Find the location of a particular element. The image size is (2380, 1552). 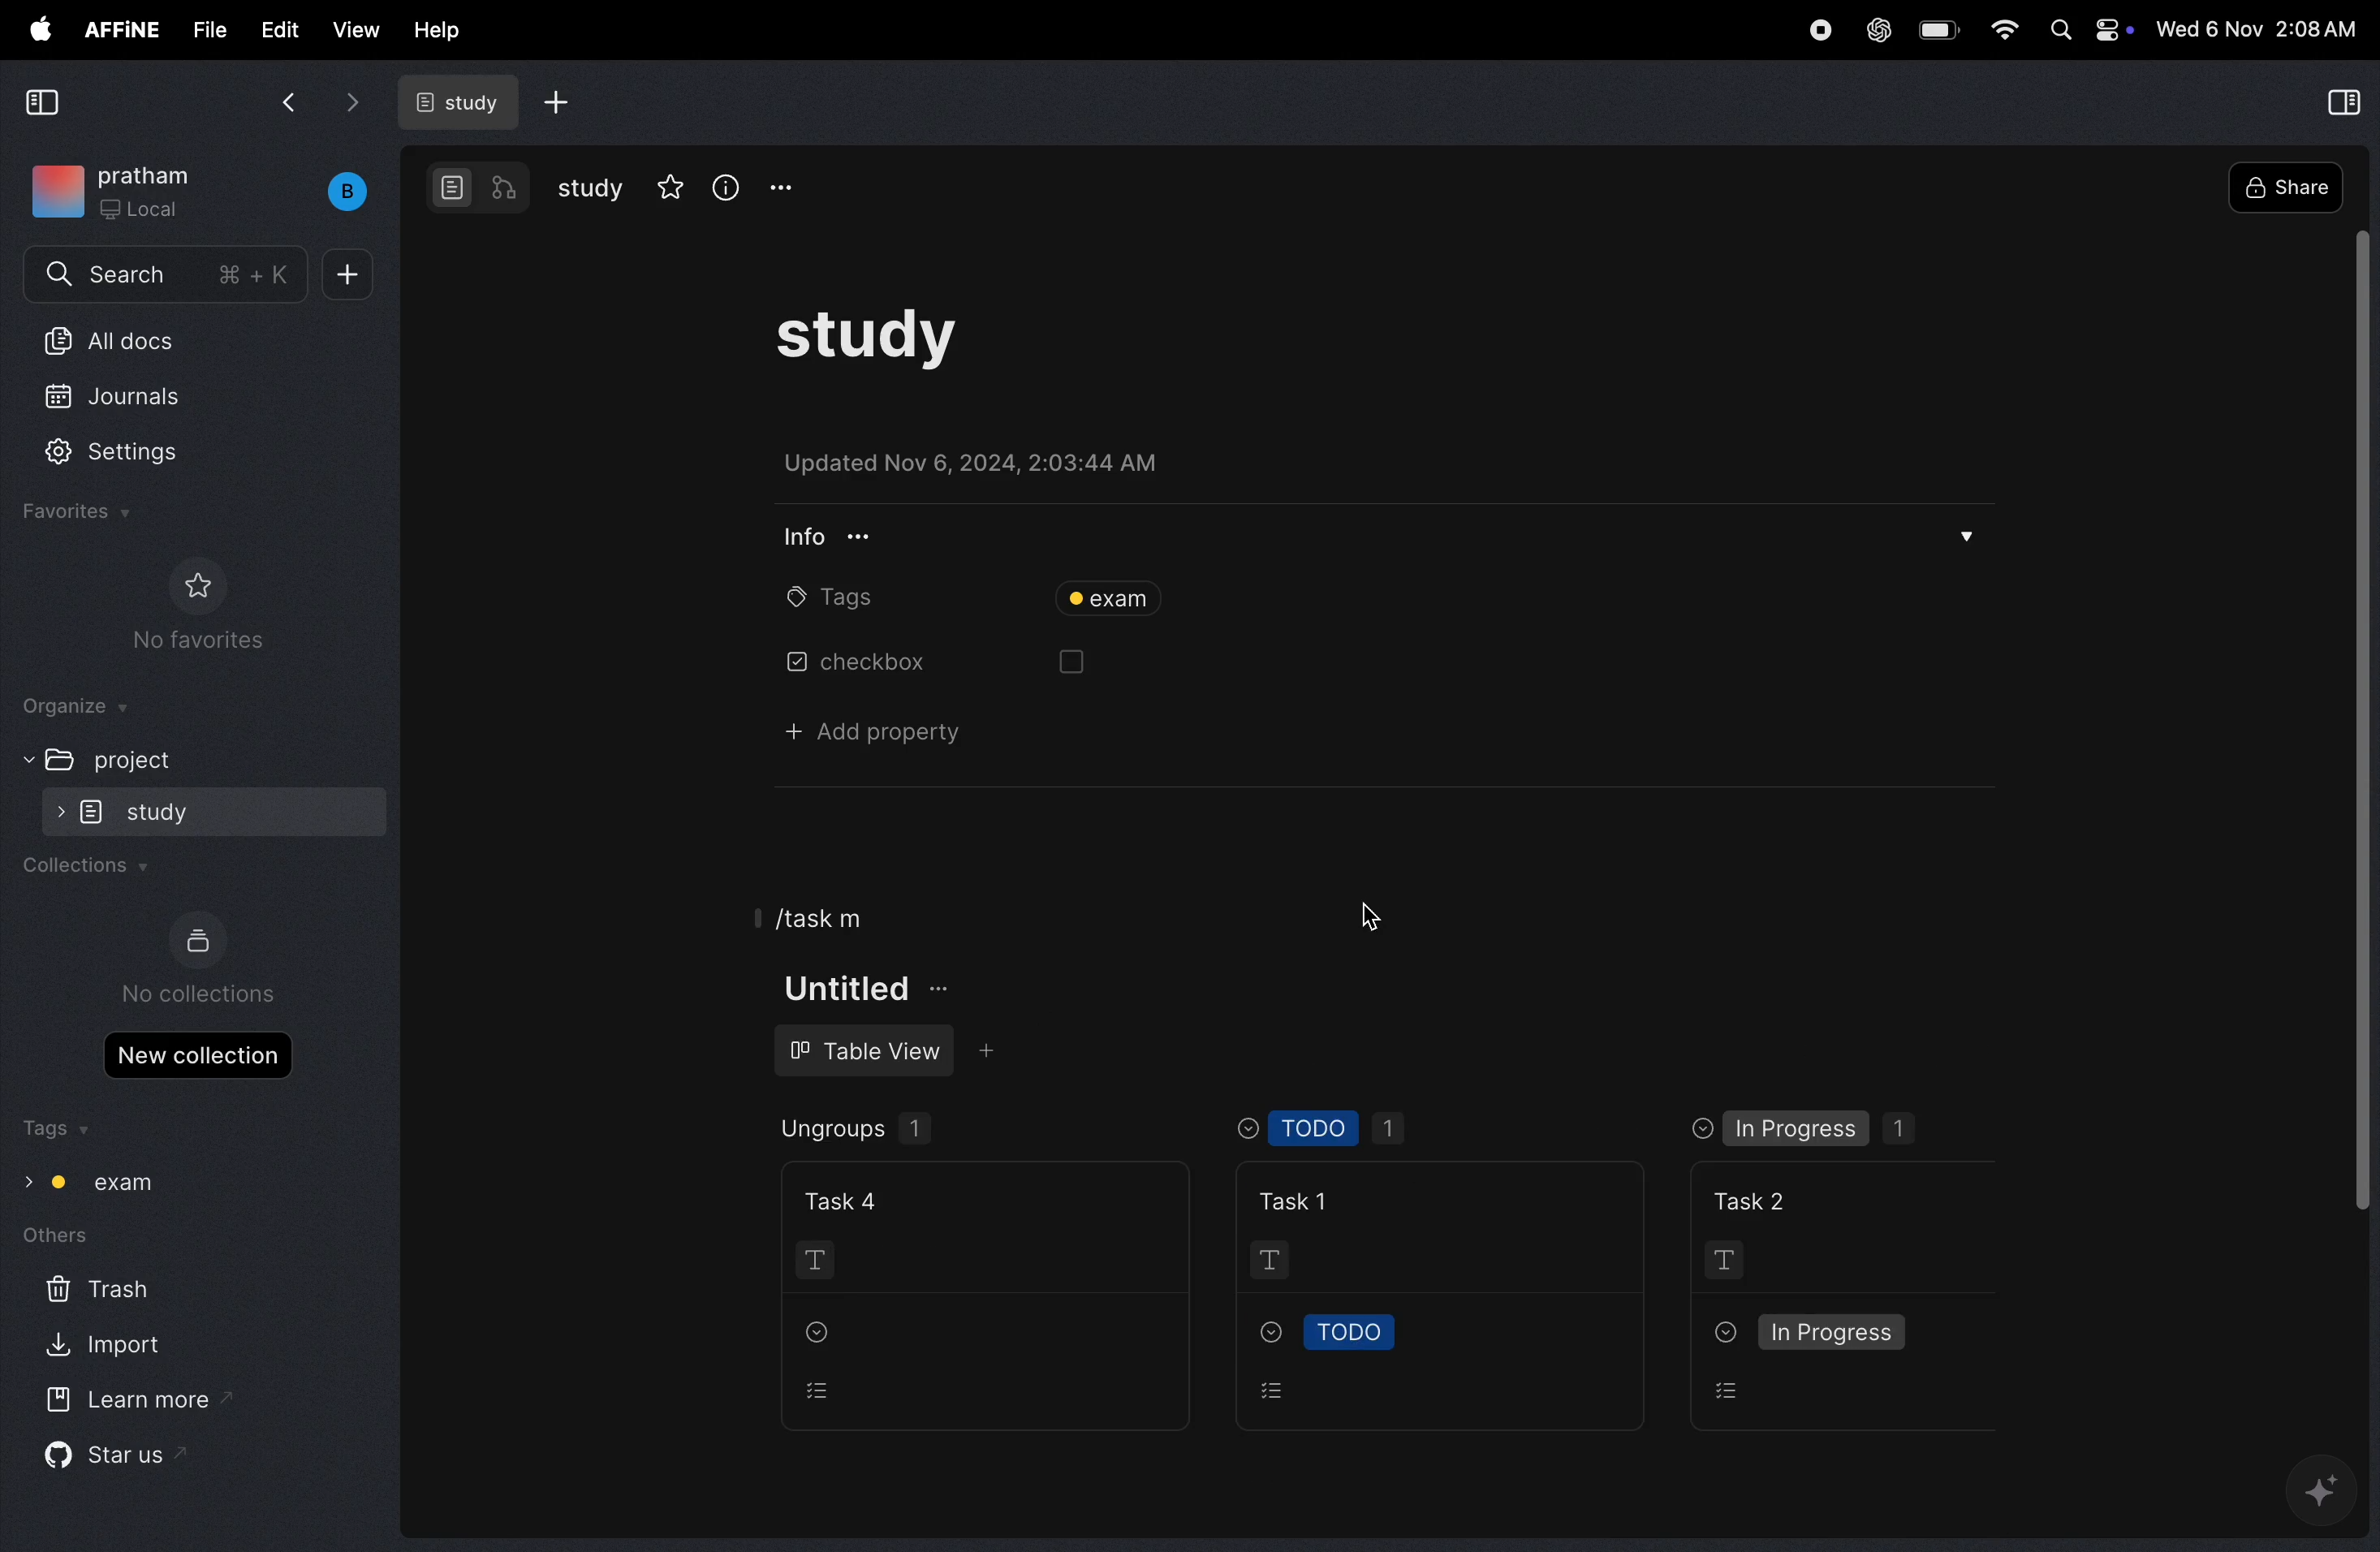

chat gpt is located at coordinates (1872, 31).